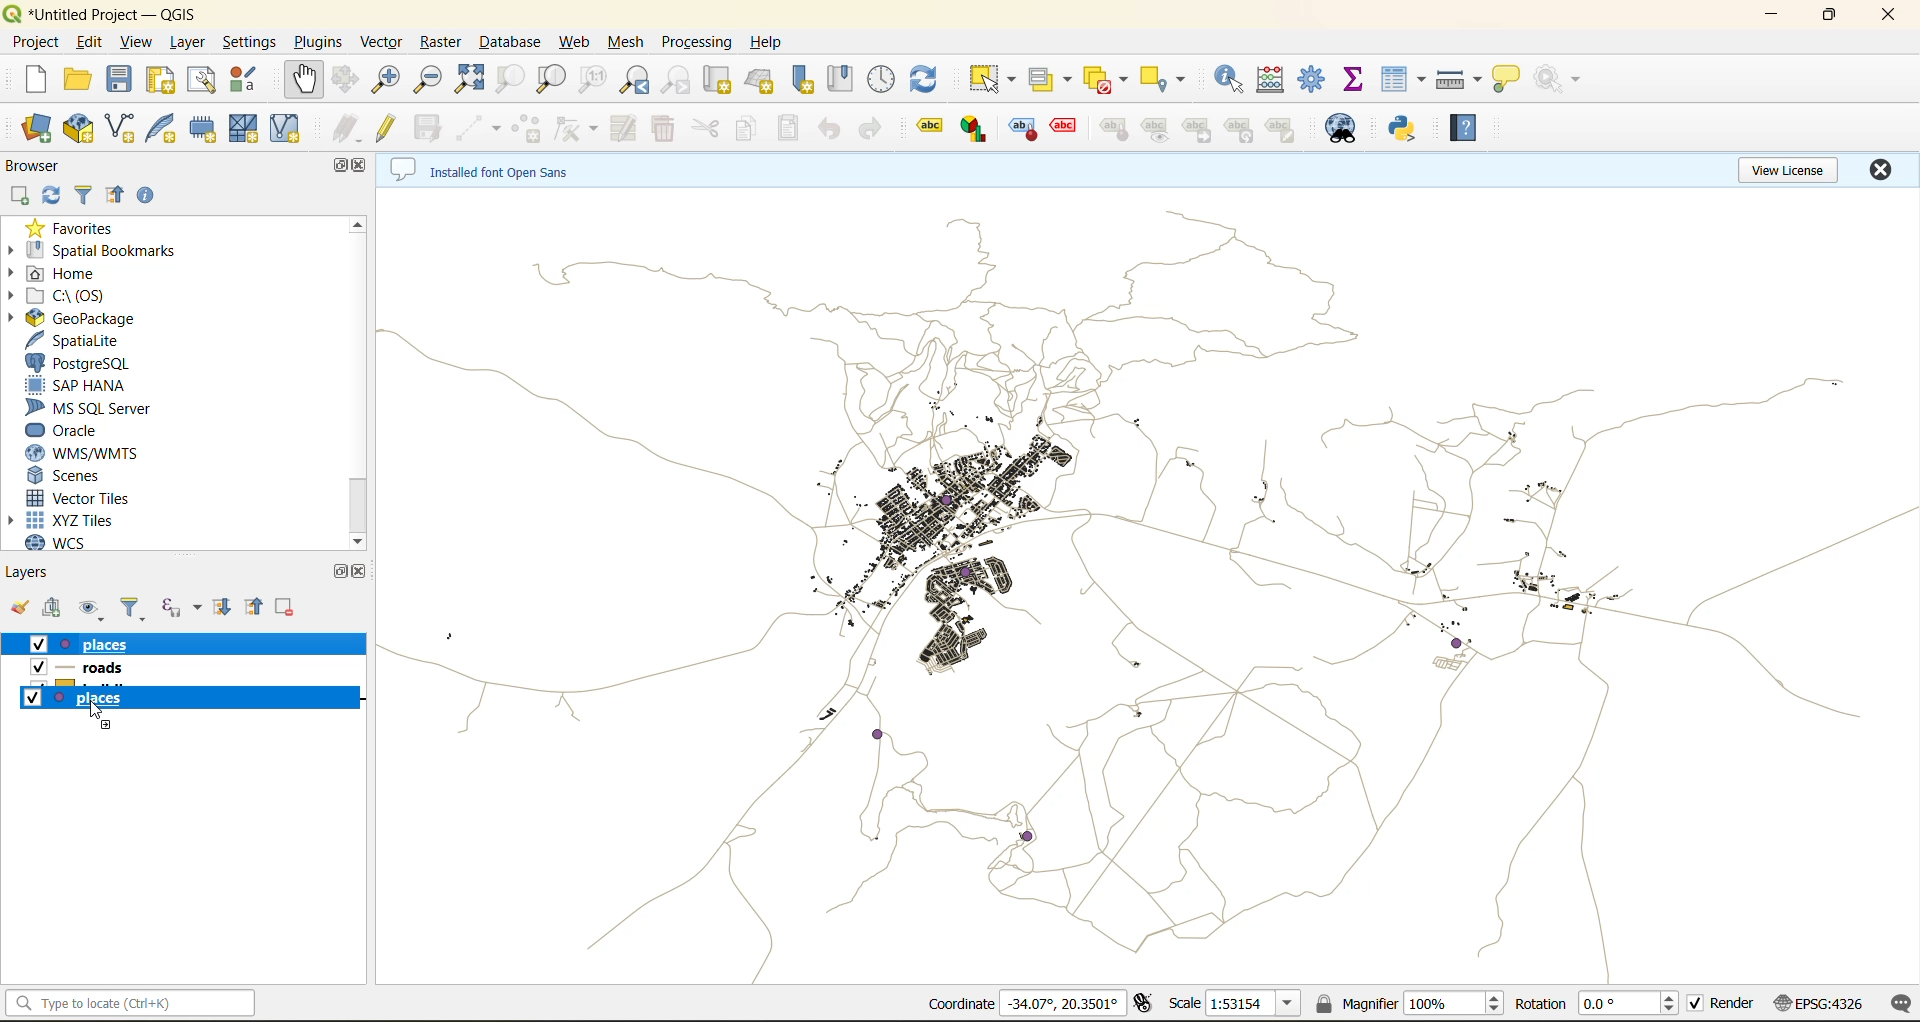 This screenshot has height=1022, width=1920. Describe the element at coordinates (480, 128) in the screenshot. I see `digitize` at that location.